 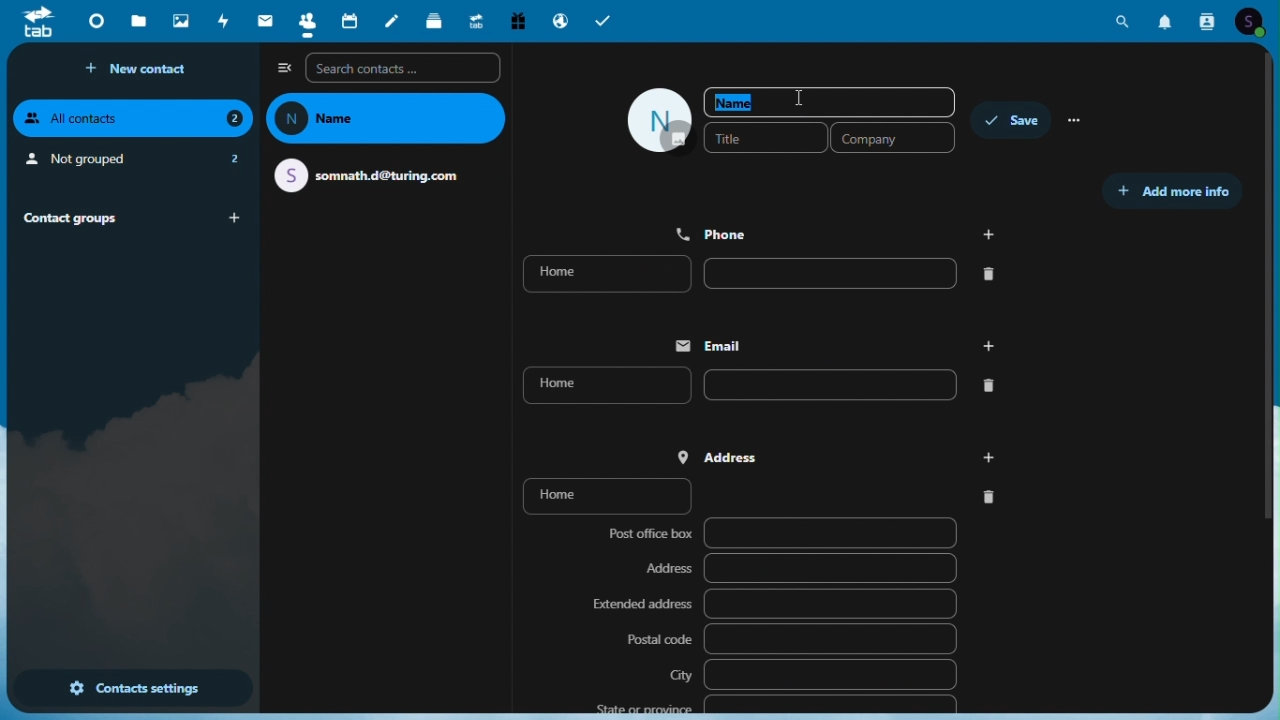 What do you see at coordinates (404, 68) in the screenshot?
I see `Search contacts` at bounding box center [404, 68].